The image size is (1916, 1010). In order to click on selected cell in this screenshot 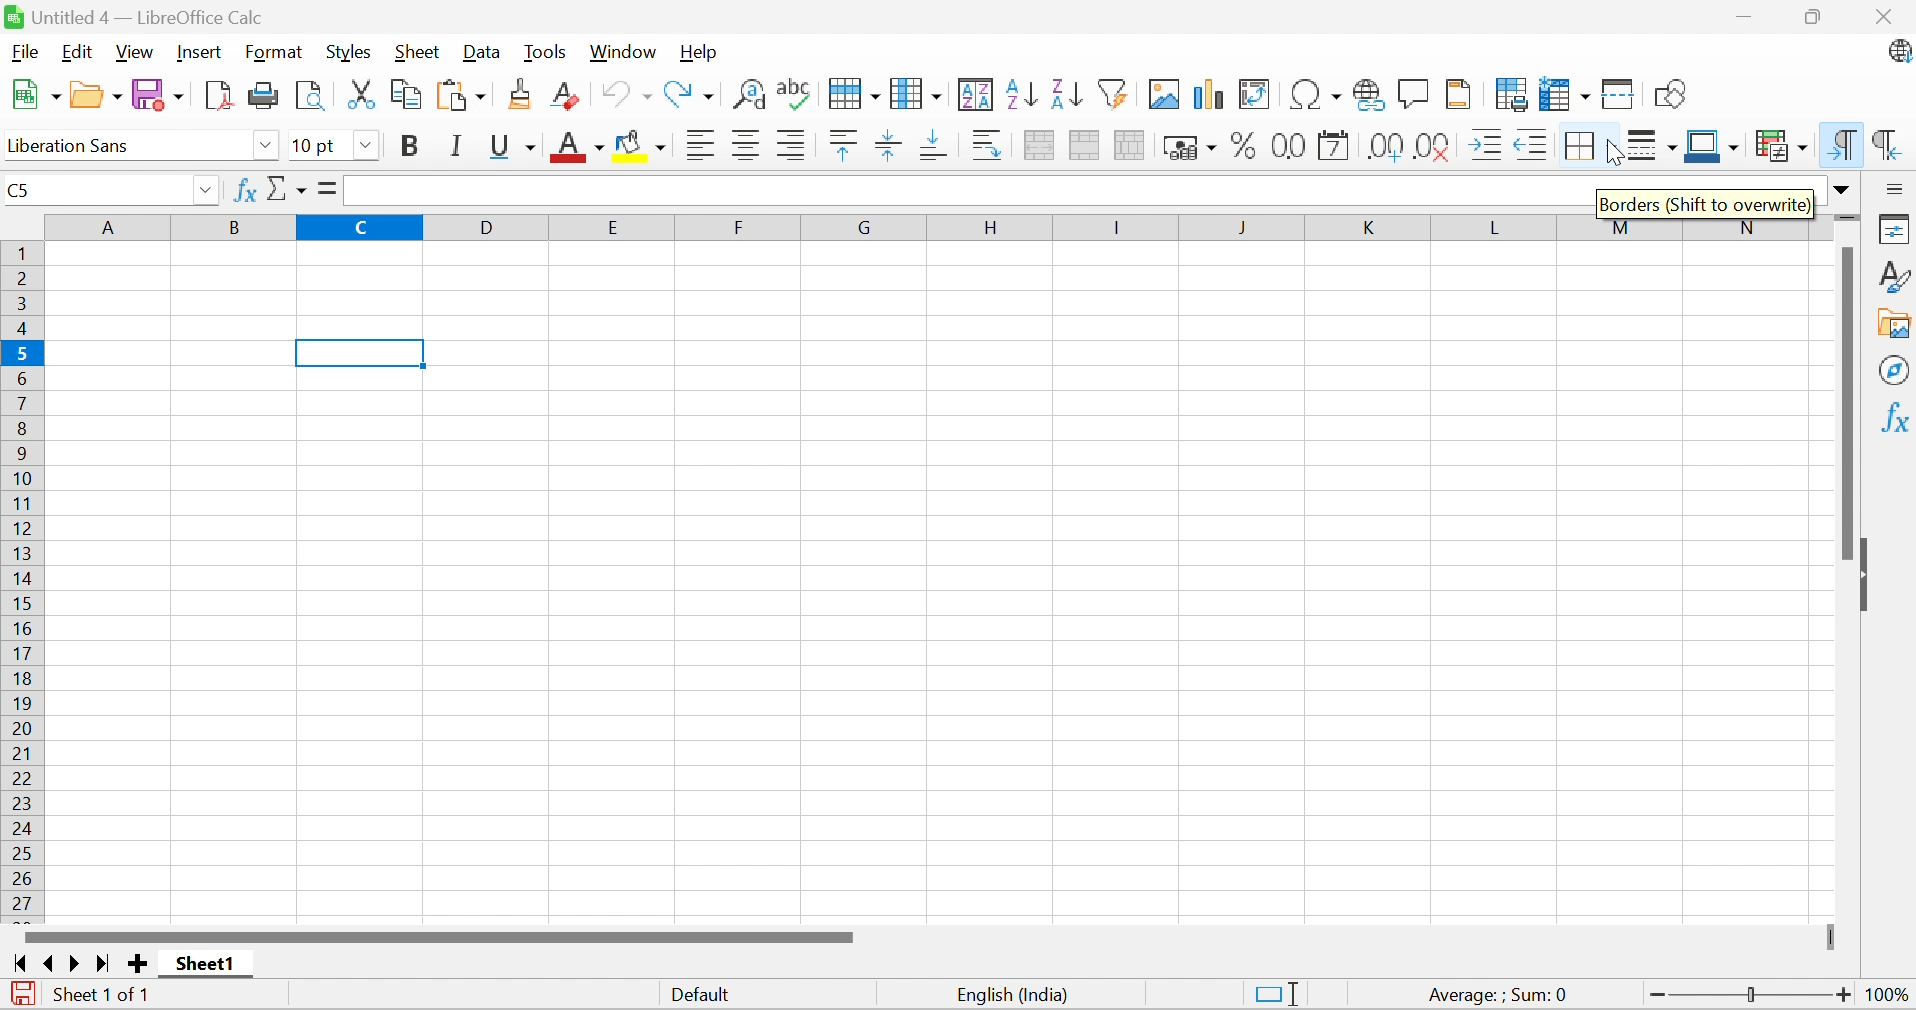, I will do `click(361, 353)`.